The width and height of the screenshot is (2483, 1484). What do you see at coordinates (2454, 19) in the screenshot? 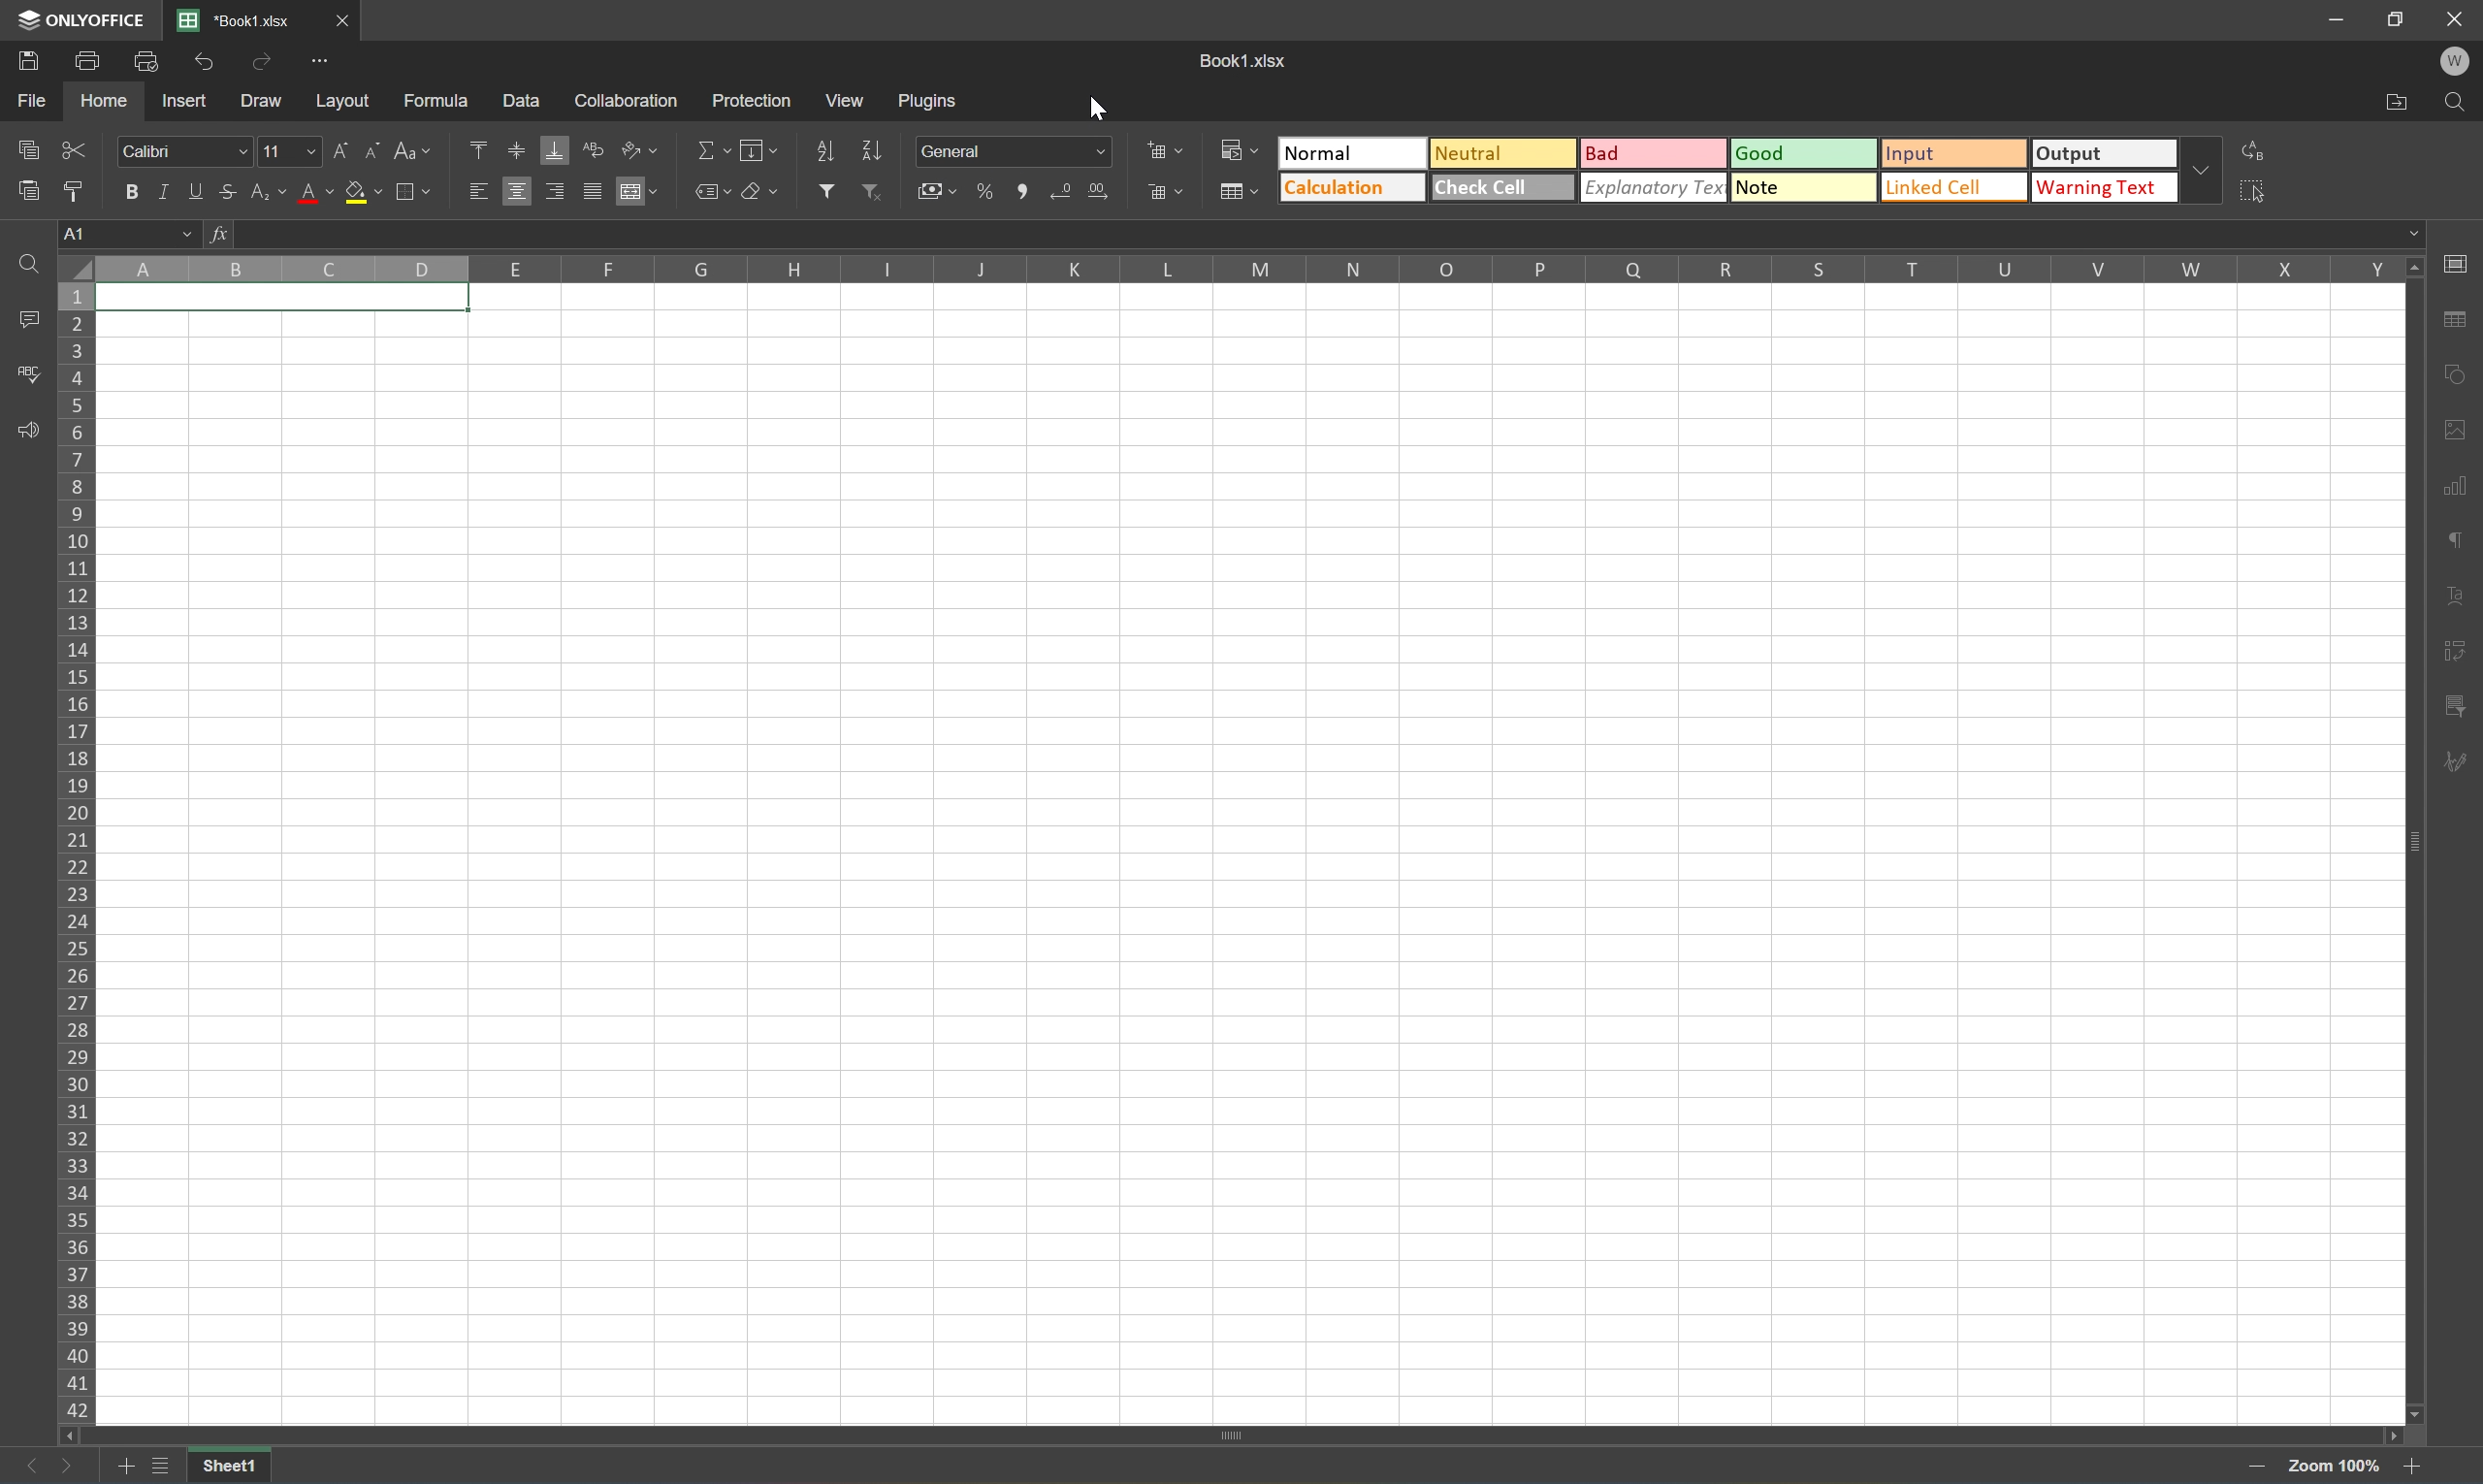
I see `Close` at bounding box center [2454, 19].